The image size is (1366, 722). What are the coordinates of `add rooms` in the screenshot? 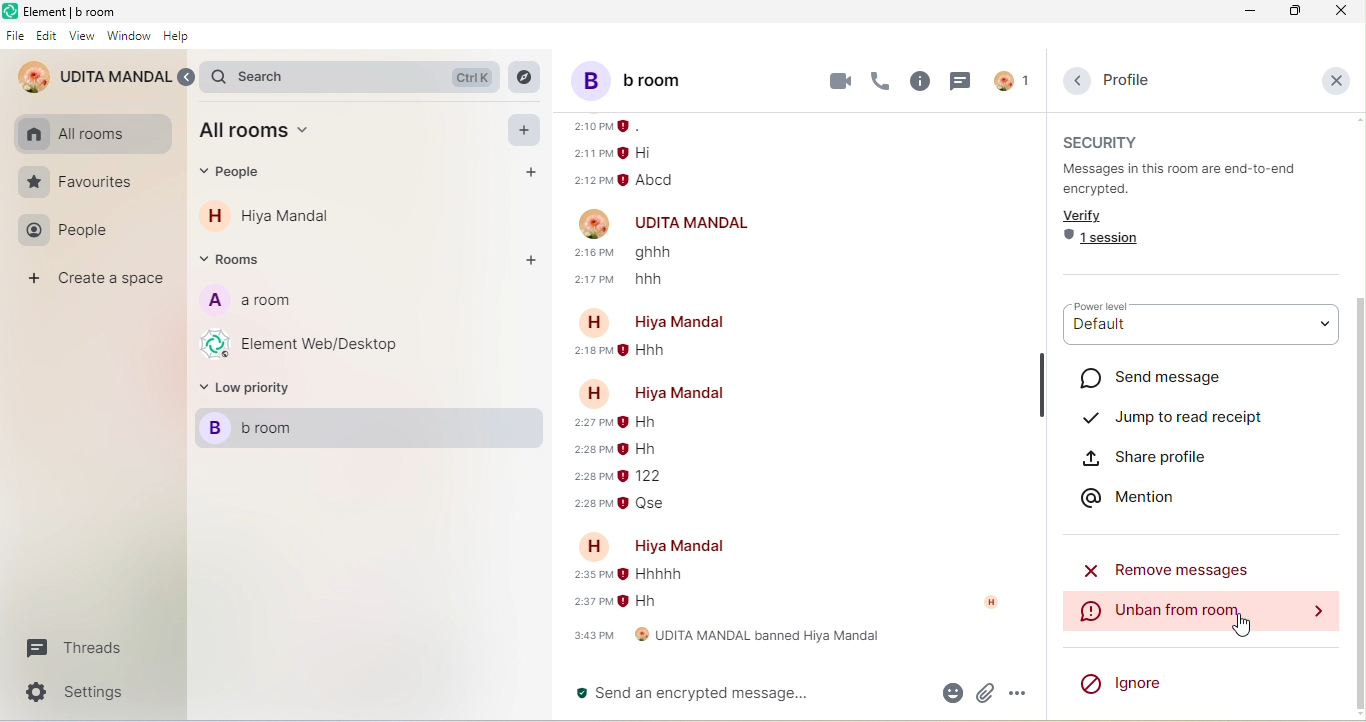 It's located at (529, 260).